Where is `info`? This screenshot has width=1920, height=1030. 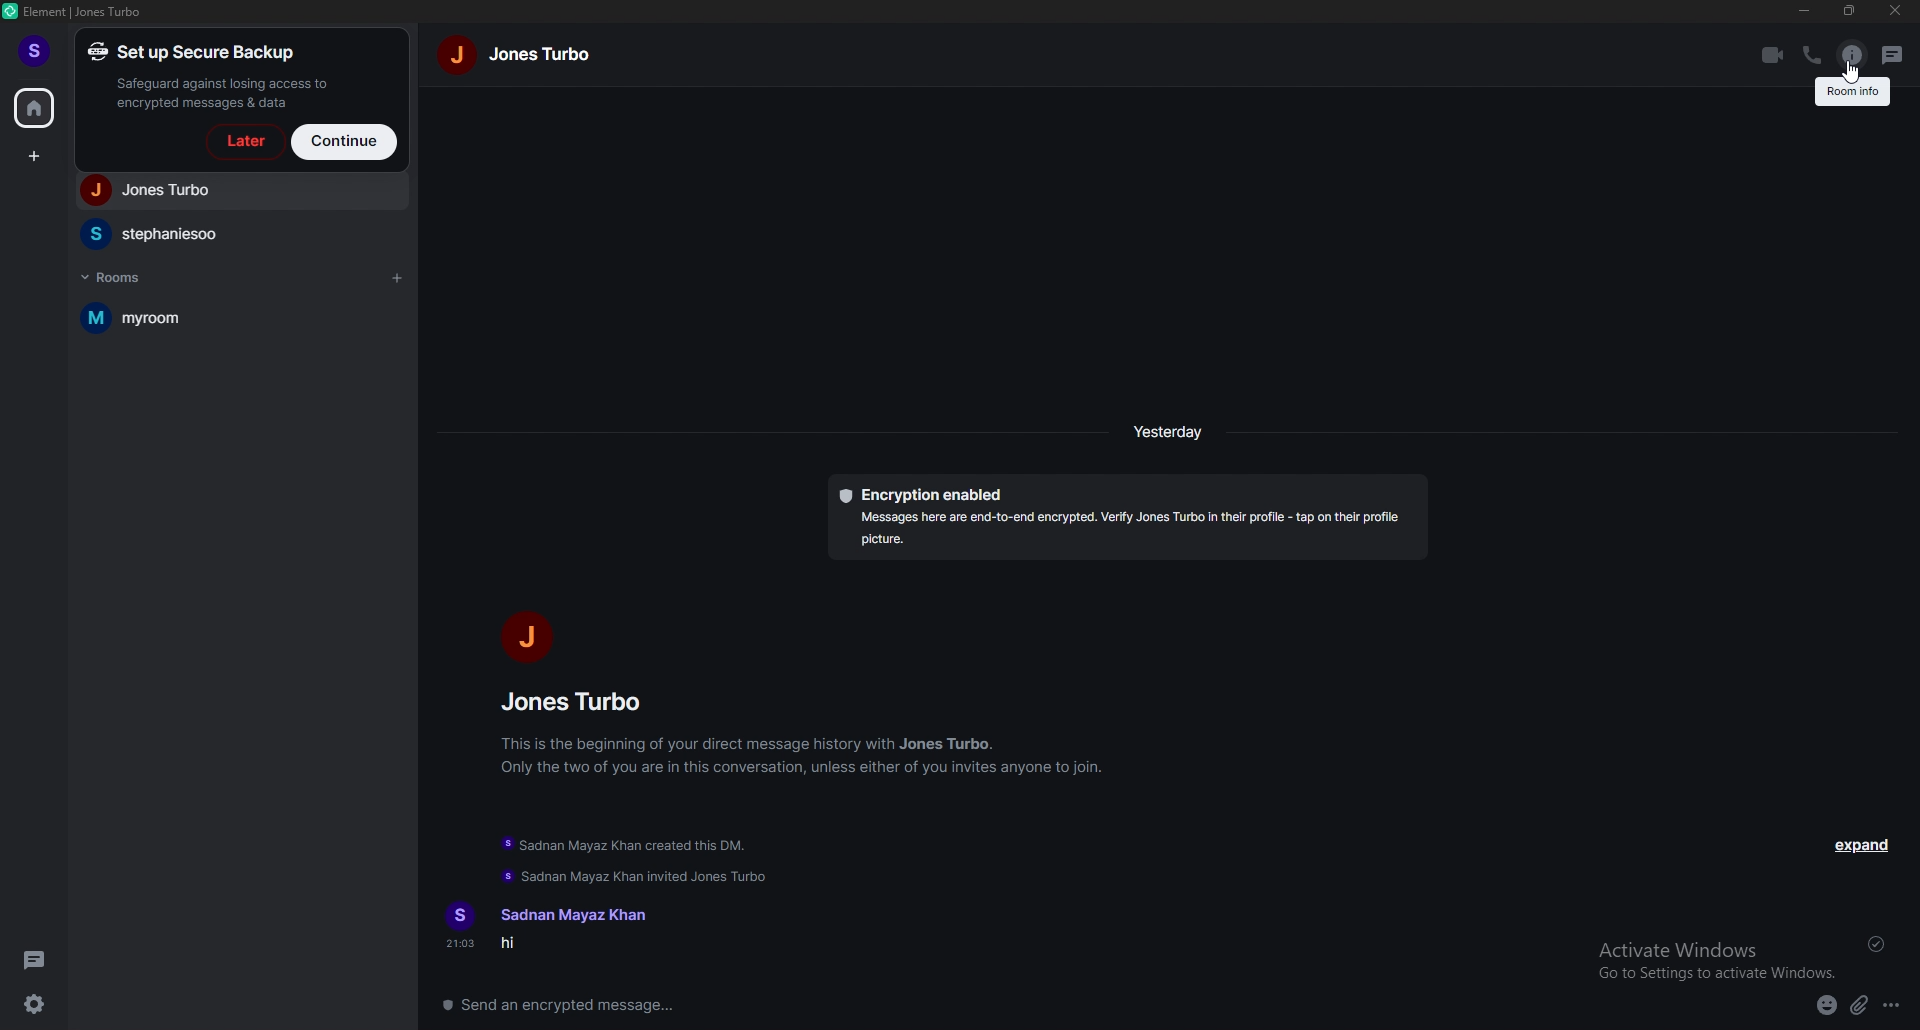
info is located at coordinates (805, 754).